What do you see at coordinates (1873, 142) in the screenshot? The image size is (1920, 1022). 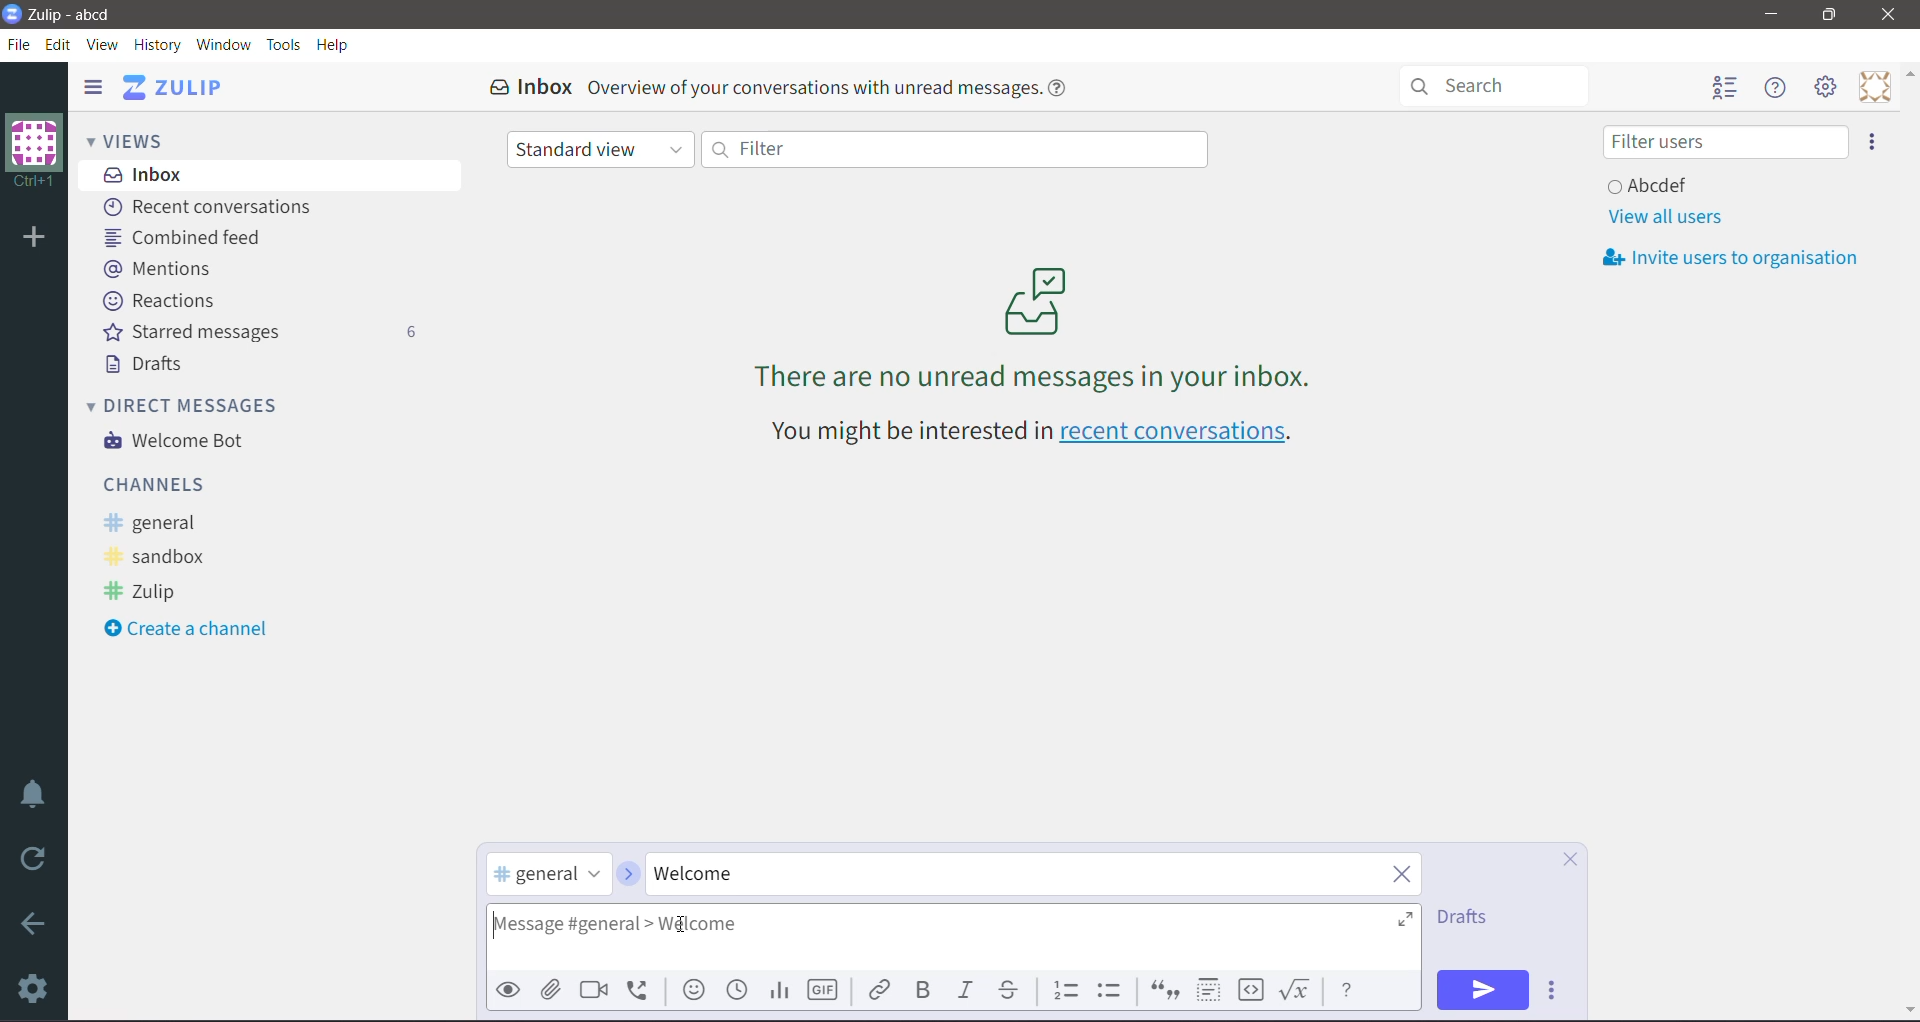 I see `Invite users to organization` at bounding box center [1873, 142].